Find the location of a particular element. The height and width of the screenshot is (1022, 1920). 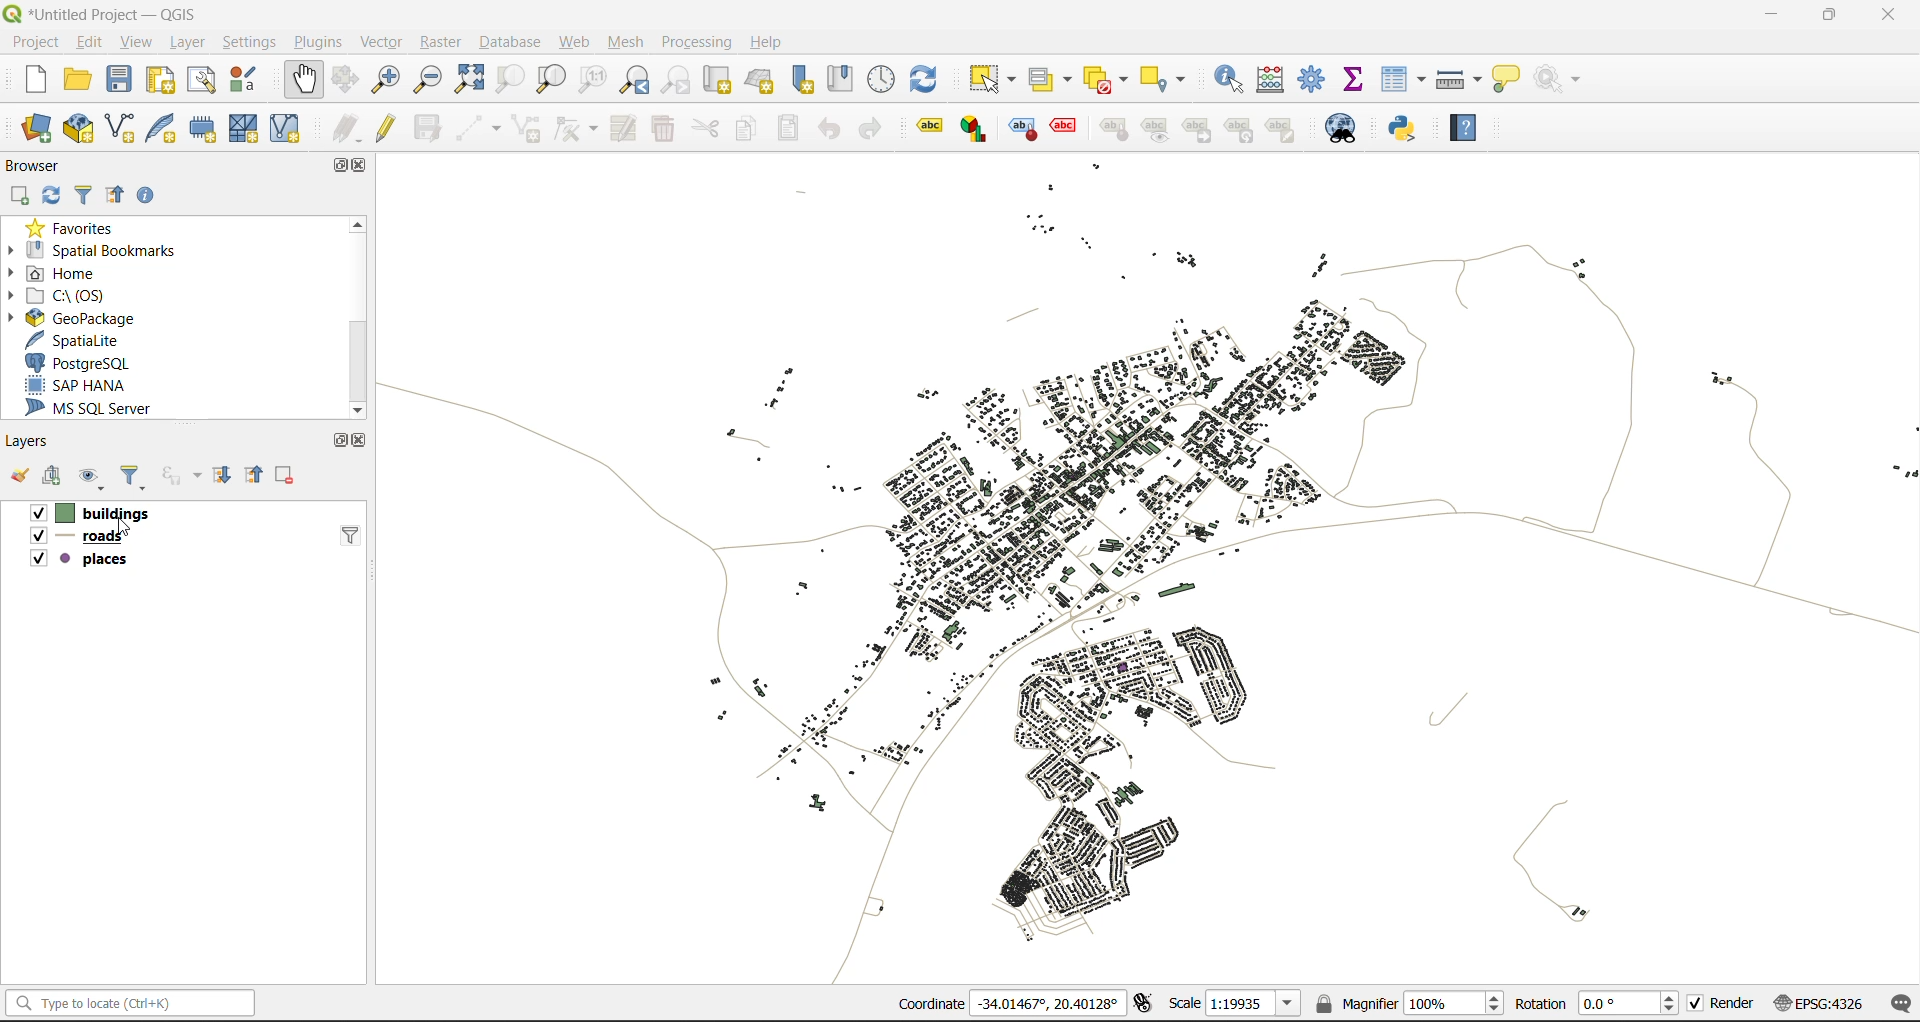

delete is located at coordinates (661, 131).